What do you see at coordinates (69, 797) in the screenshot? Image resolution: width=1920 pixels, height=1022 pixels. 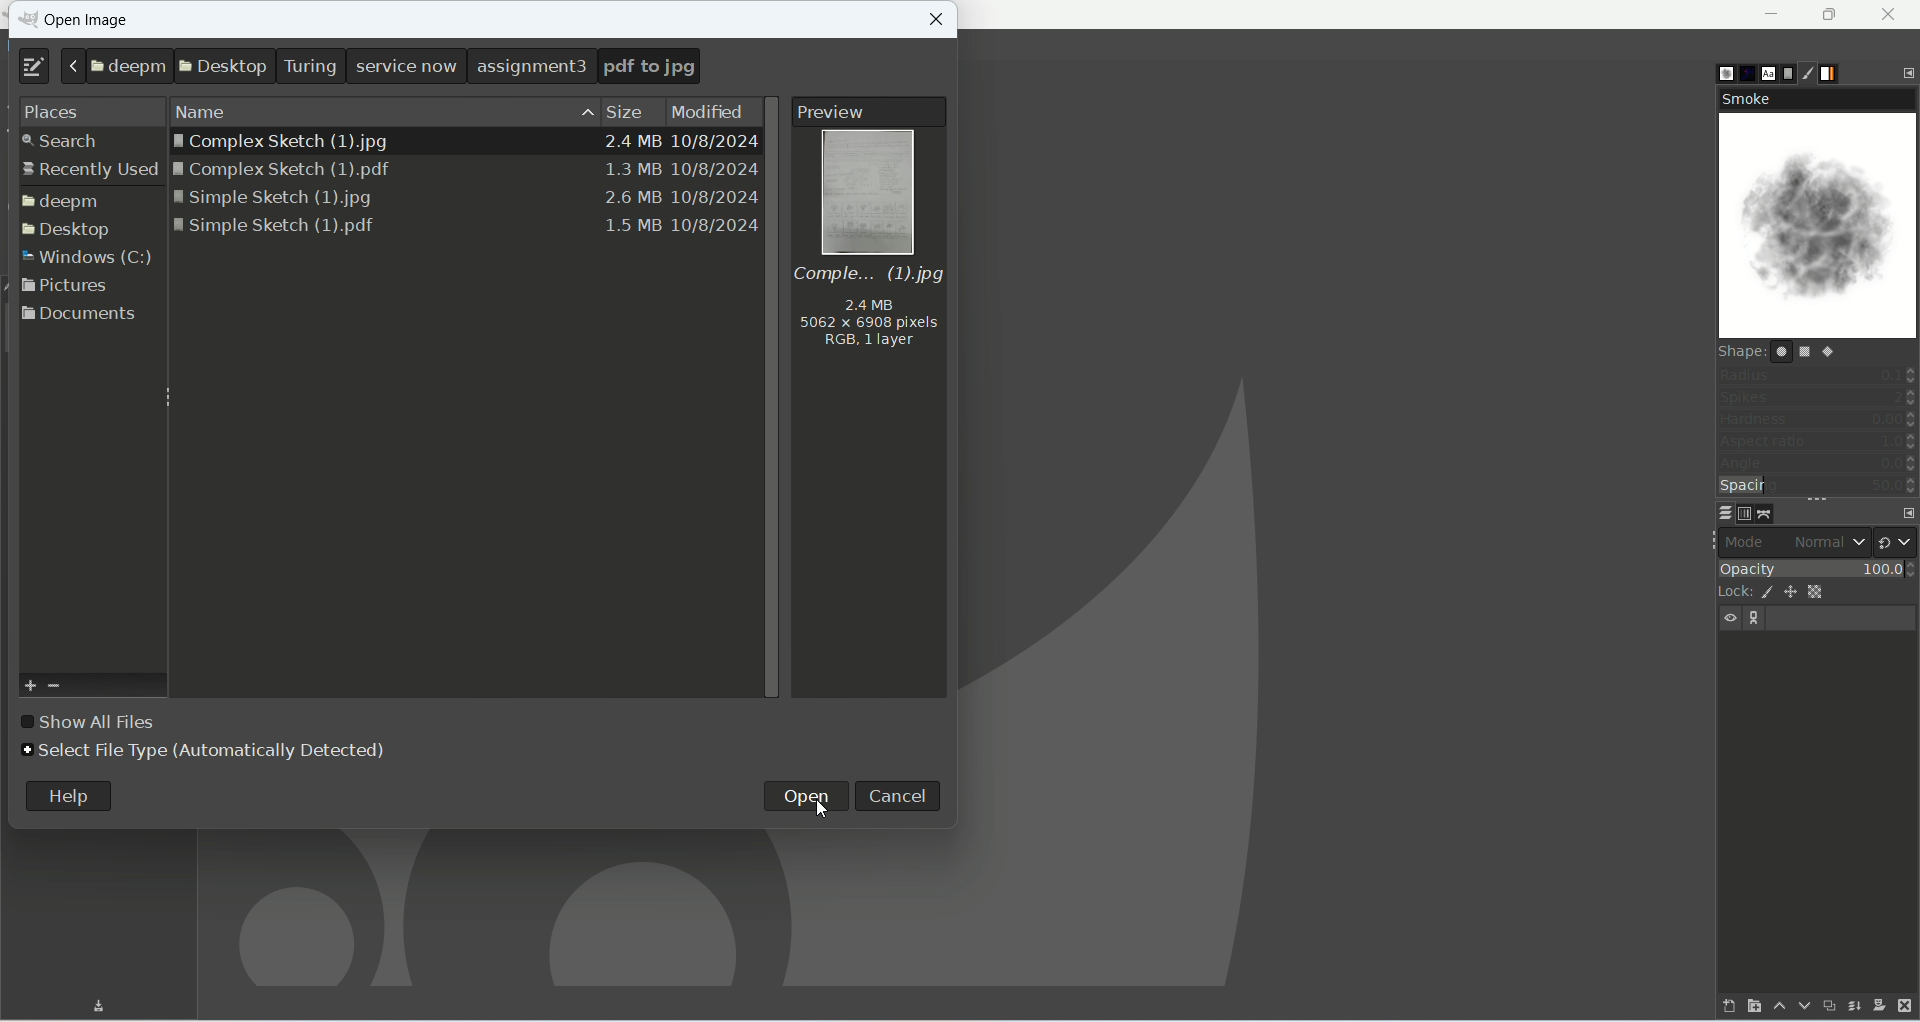 I see `help` at bounding box center [69, 797].